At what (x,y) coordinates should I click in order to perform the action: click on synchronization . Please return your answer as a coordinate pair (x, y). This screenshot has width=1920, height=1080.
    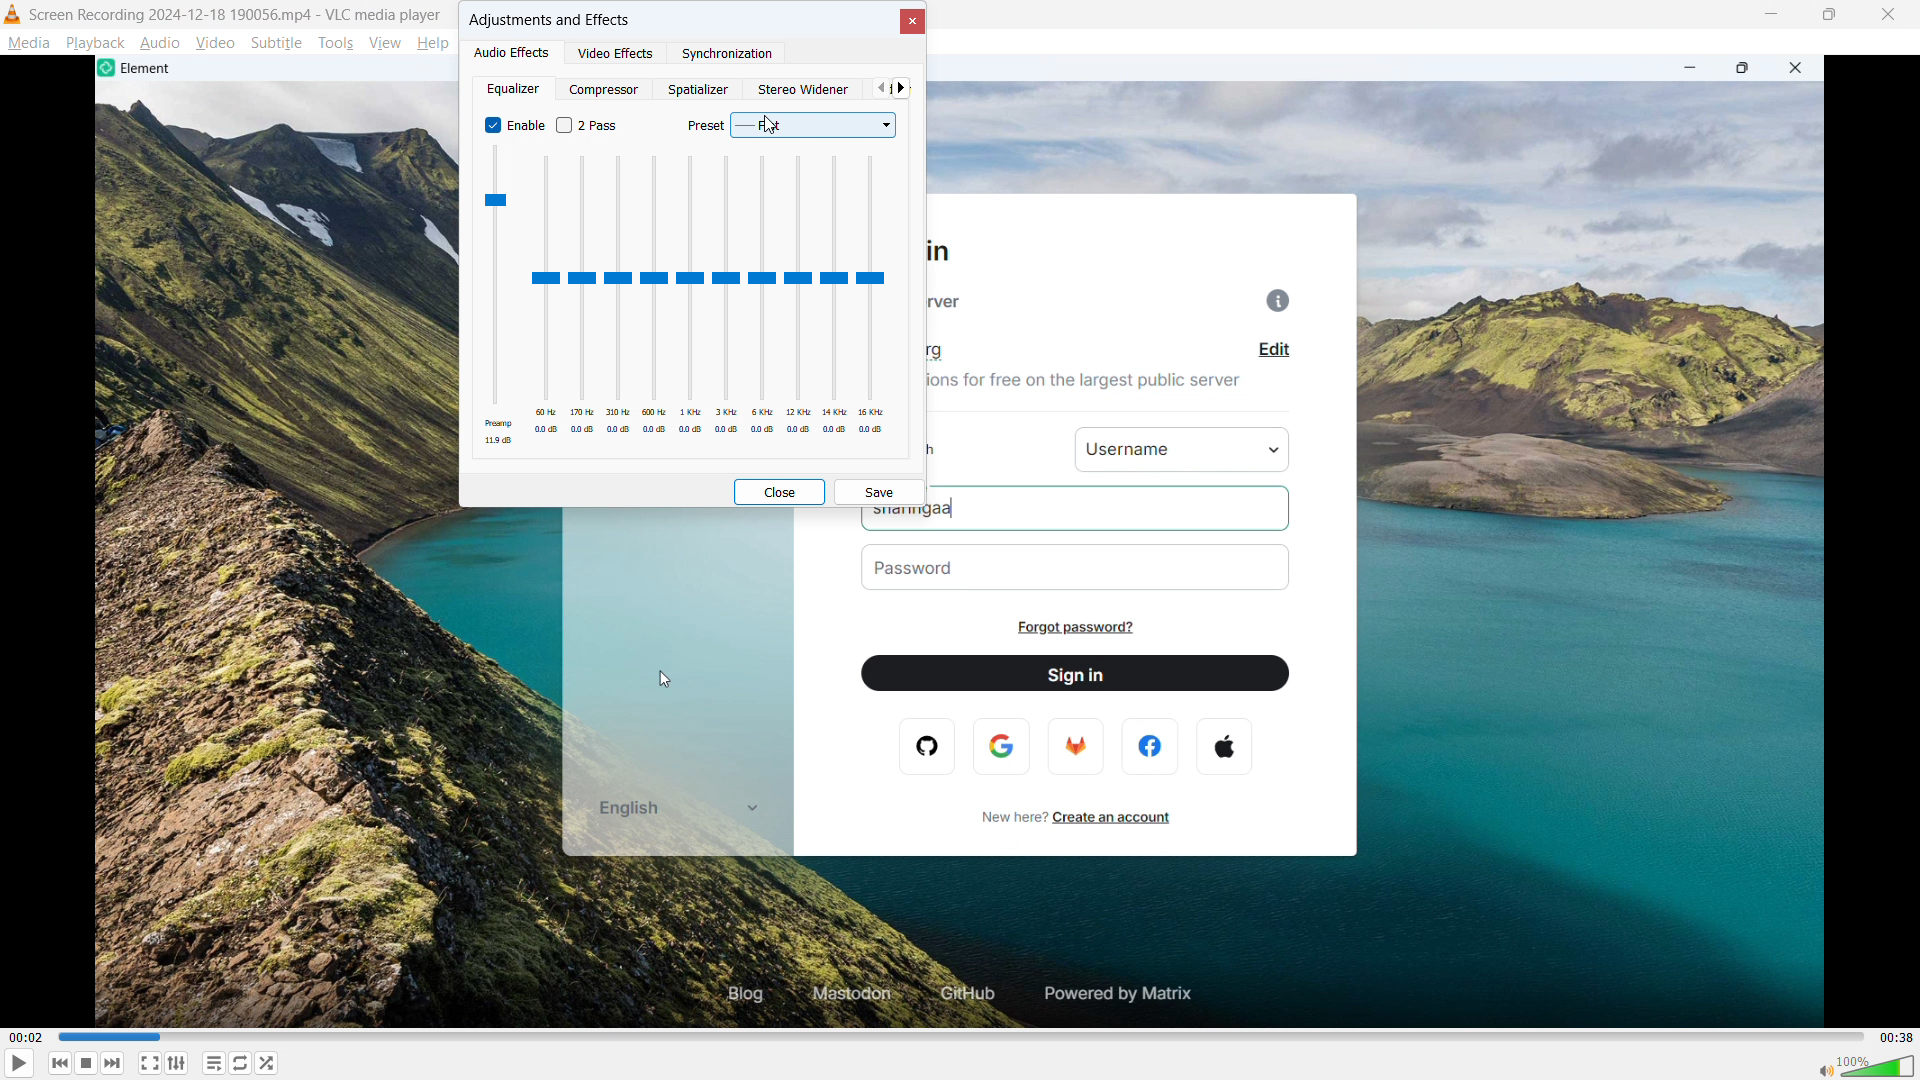
    Looking at the image, I should click on (728, 54).